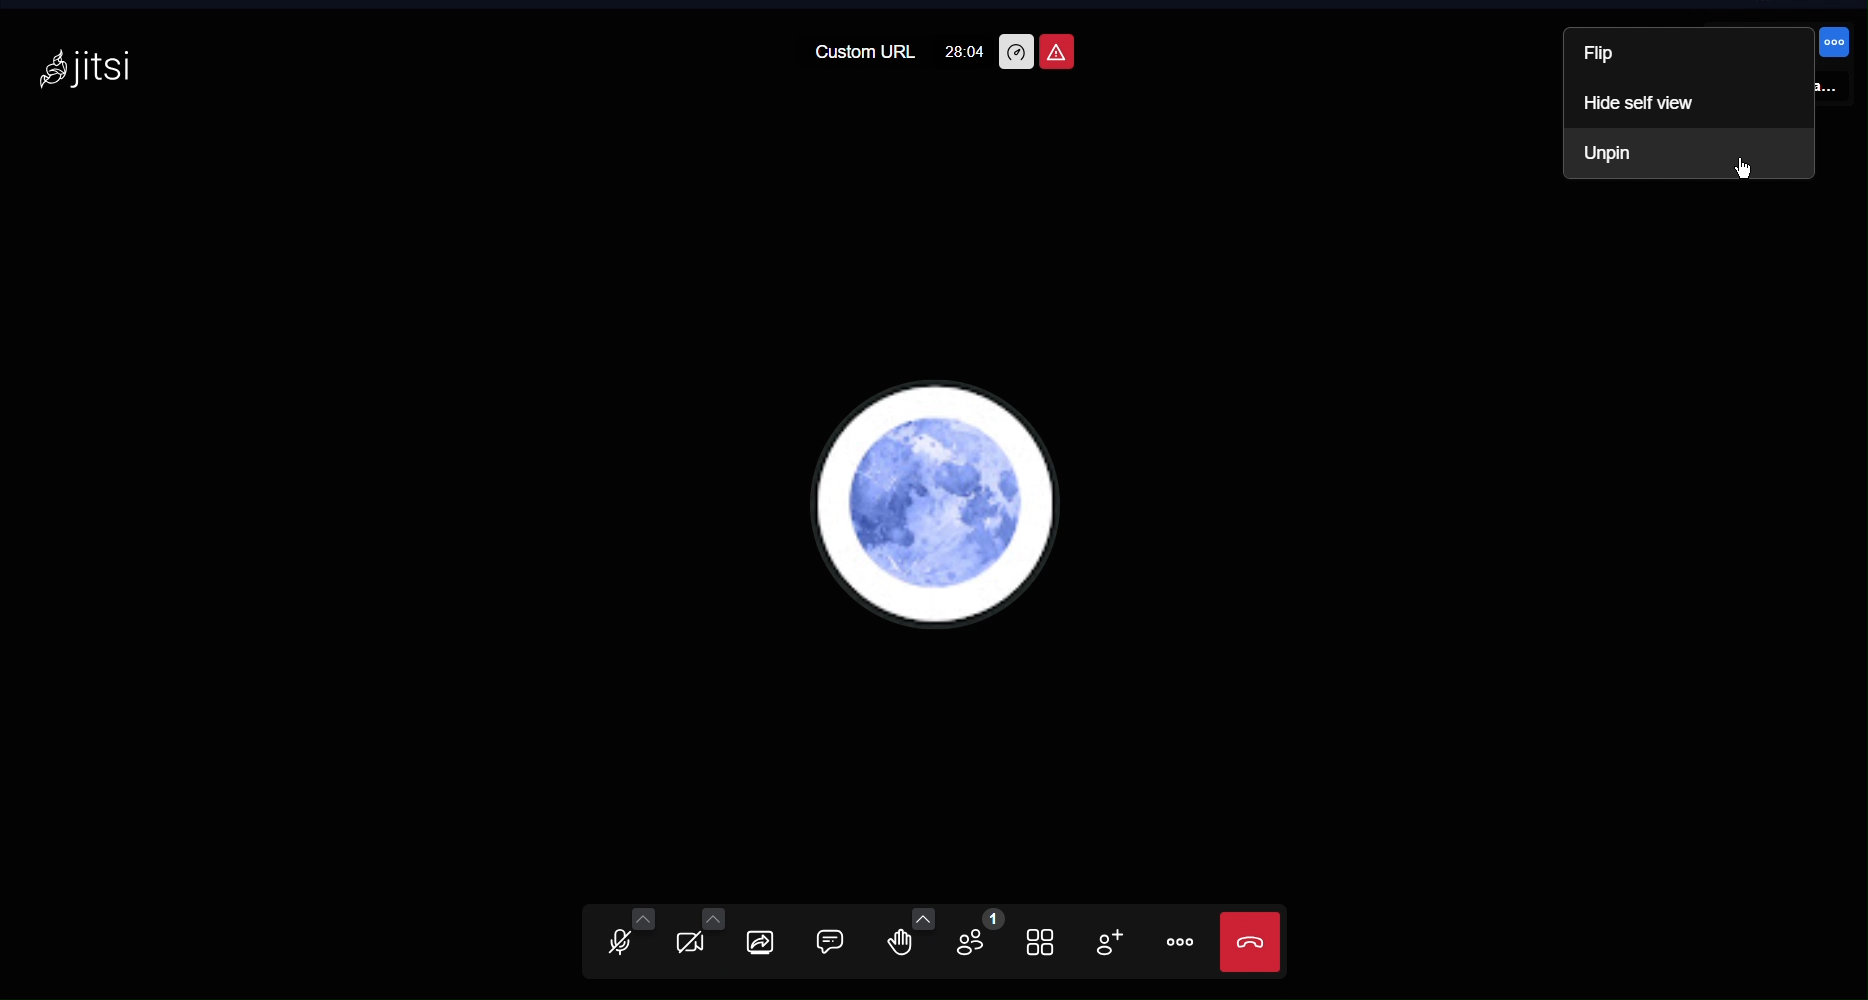 This screenshot has width=1868, height=1000. What do you see at coordinates (1115, 943) in the screenshot?
I see `Add Participant` at bounding box center [1115, 943].